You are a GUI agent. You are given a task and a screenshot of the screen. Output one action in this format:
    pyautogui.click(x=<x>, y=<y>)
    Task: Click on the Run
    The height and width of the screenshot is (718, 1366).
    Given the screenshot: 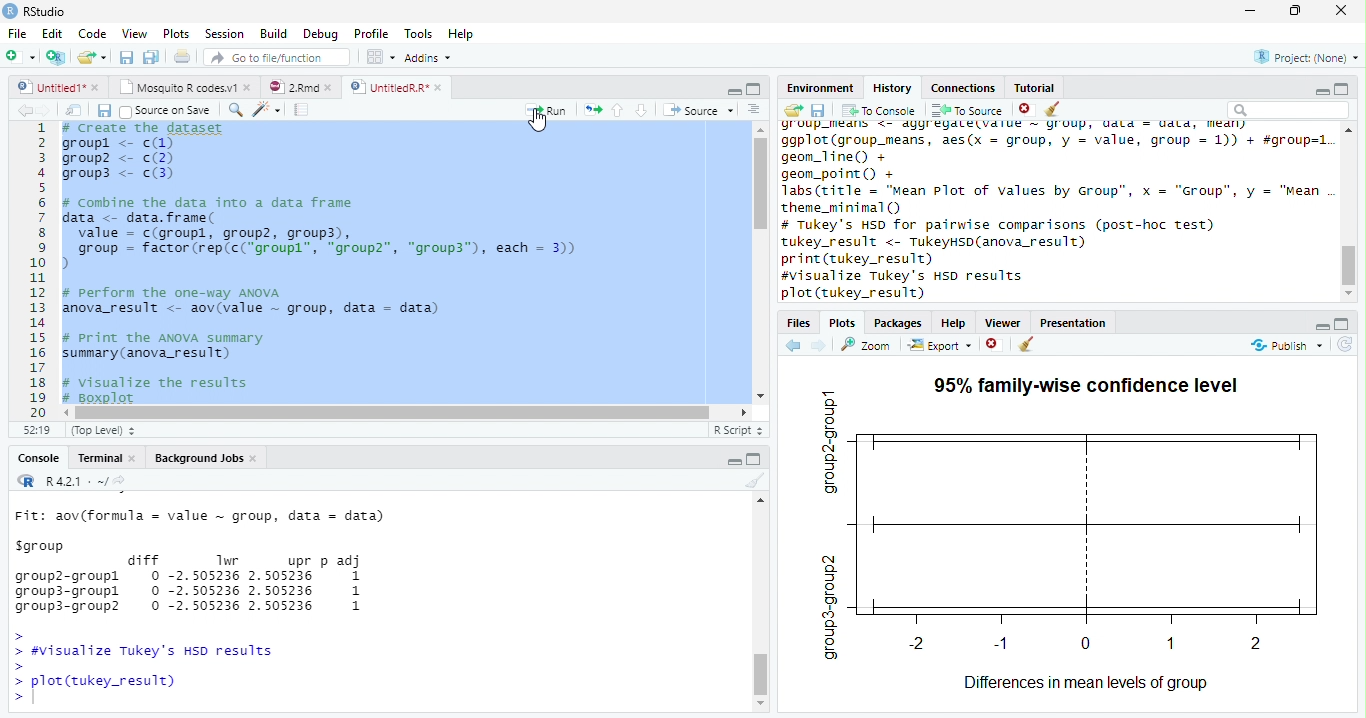 What is the action you would take?
    pyautogui.click(x=546, y=110)
    